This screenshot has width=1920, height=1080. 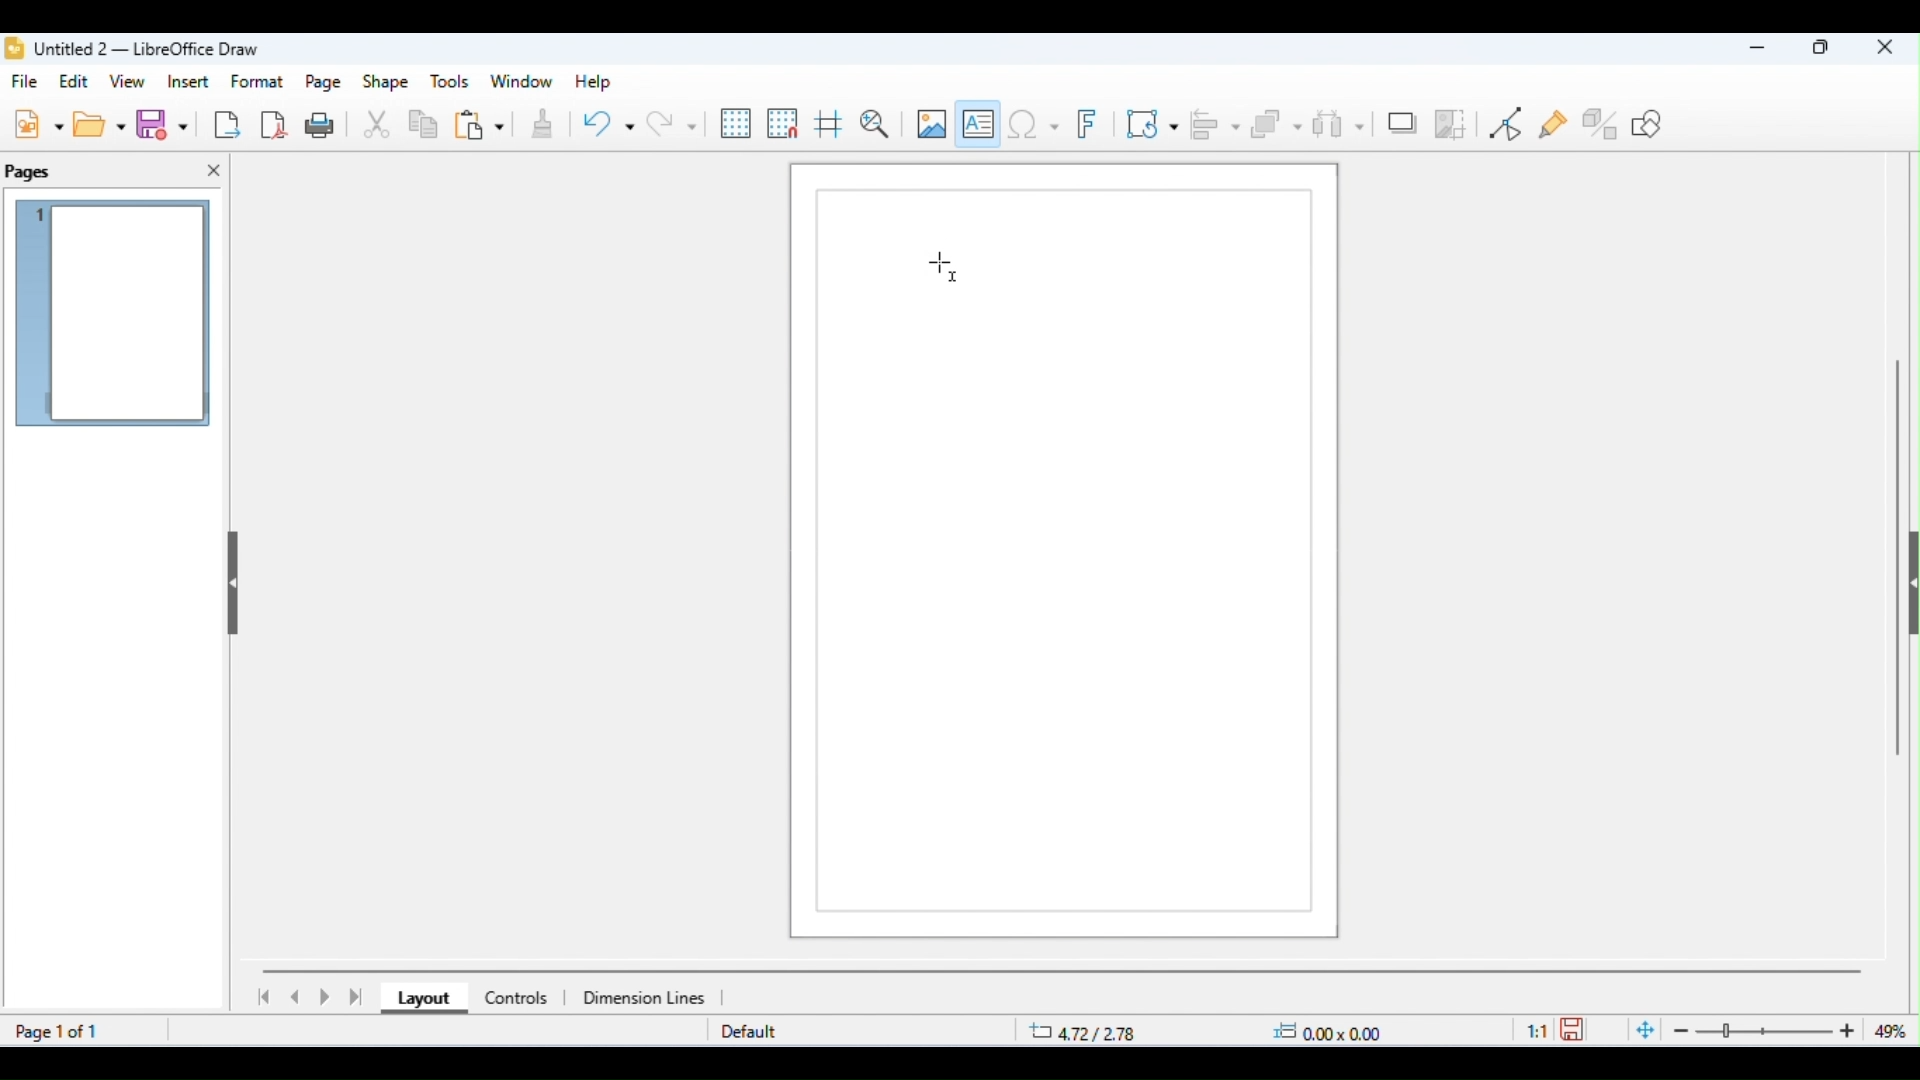 I want to click on show gluepoint functions, so click(x=1555, y=126).